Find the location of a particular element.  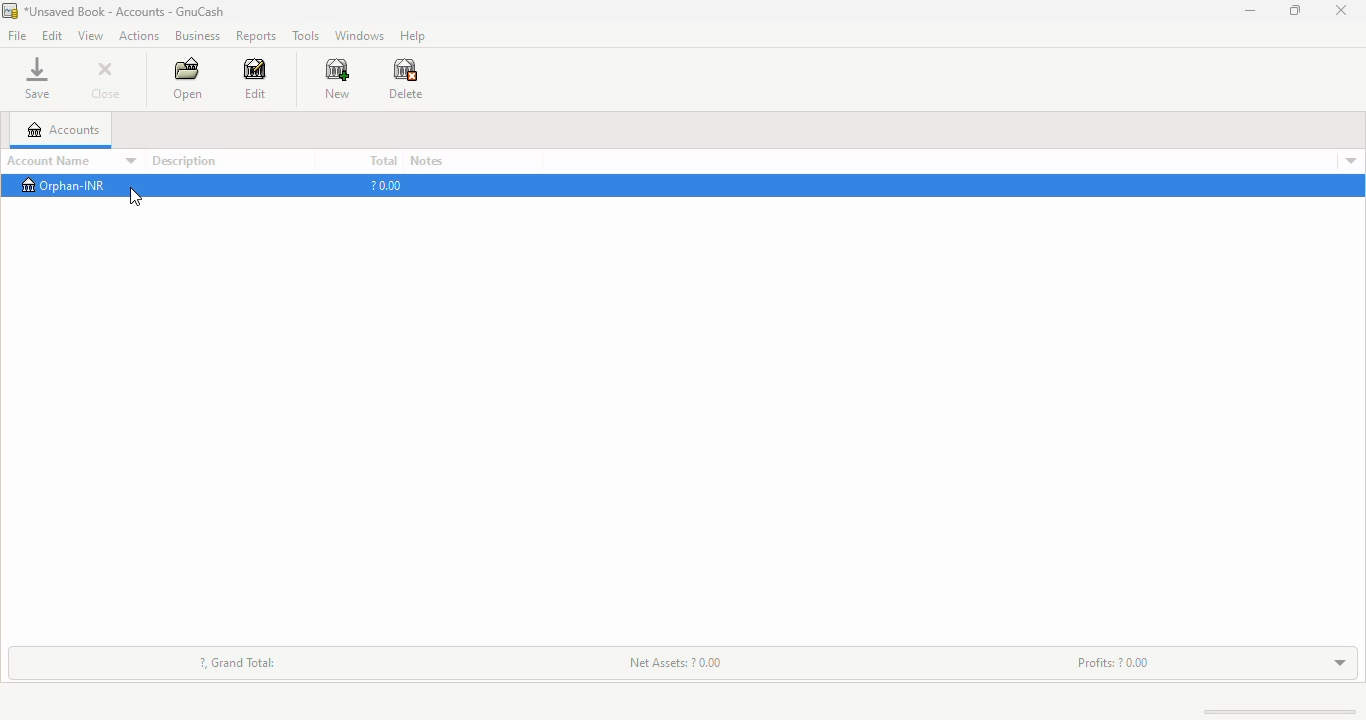

maximize is located at coordinates (1296, 11).